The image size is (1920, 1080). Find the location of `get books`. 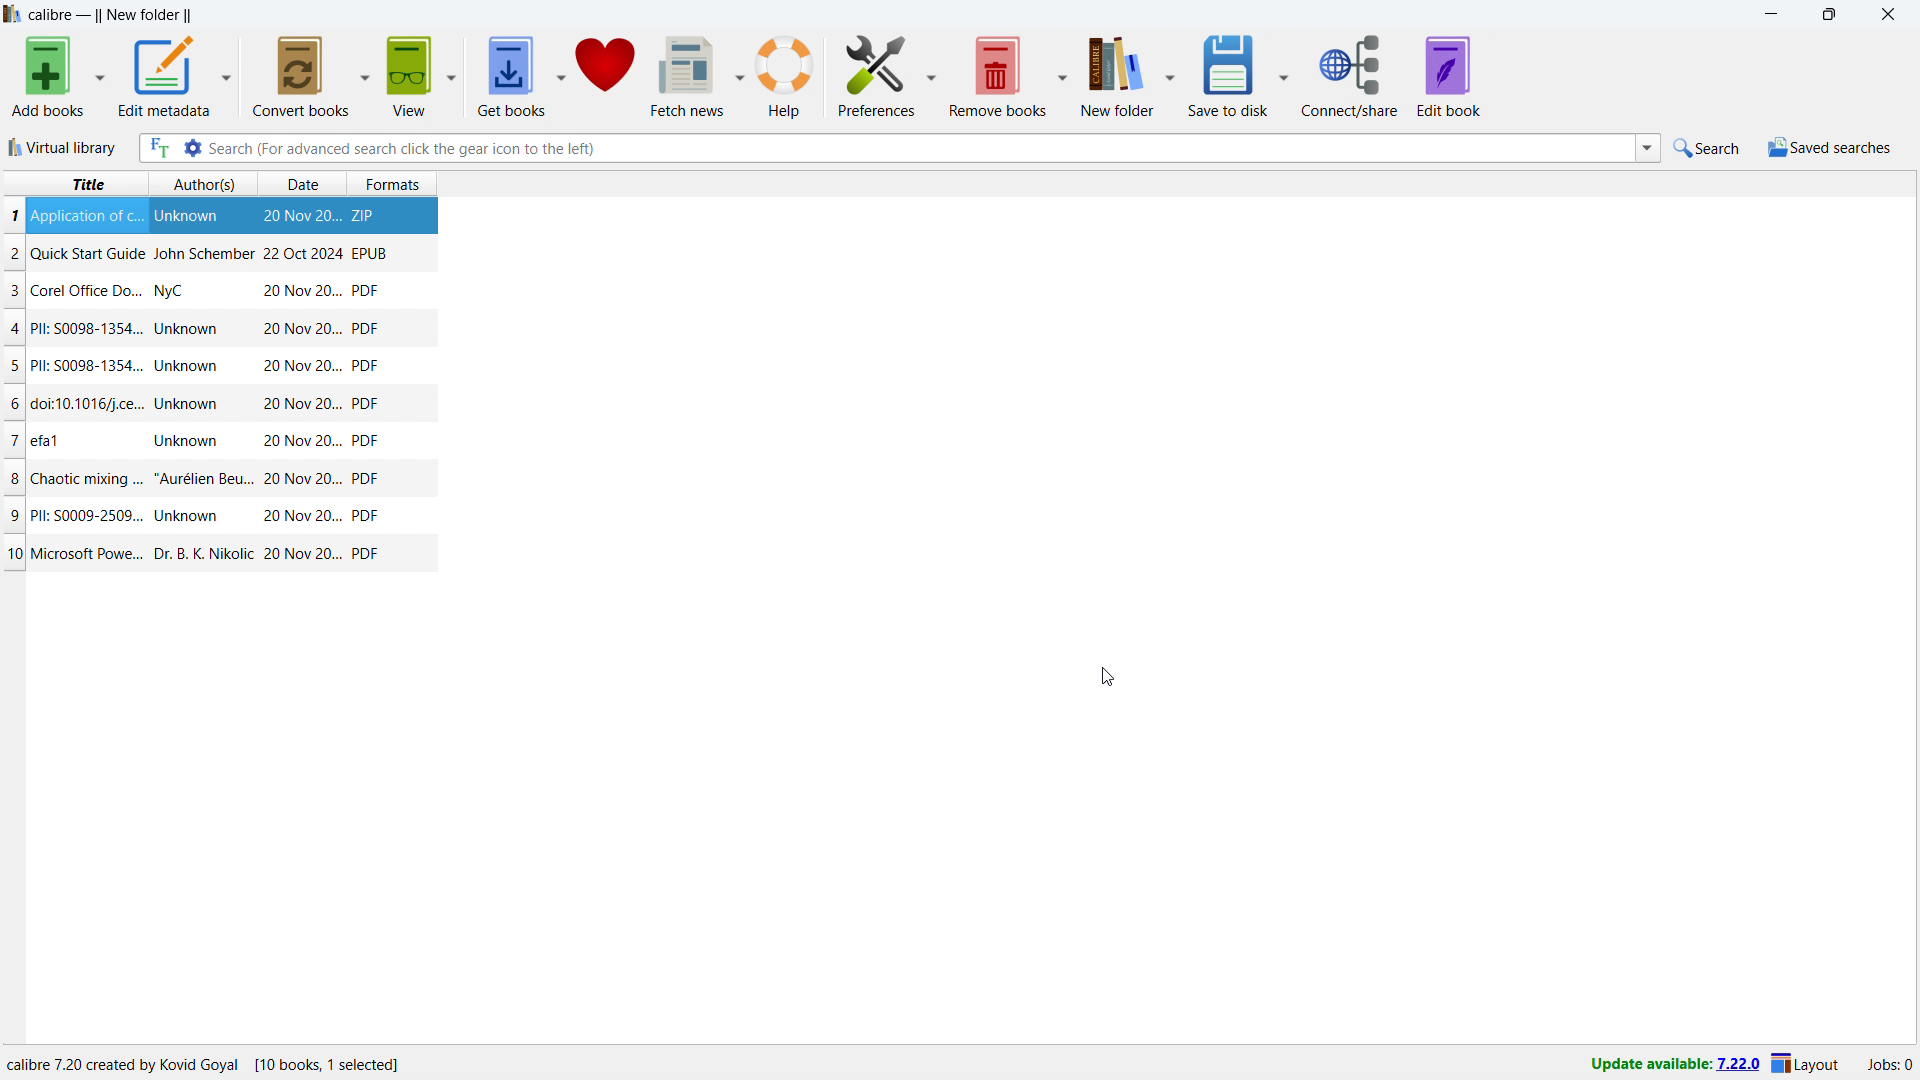

get books is located at coordinates (510, 77).